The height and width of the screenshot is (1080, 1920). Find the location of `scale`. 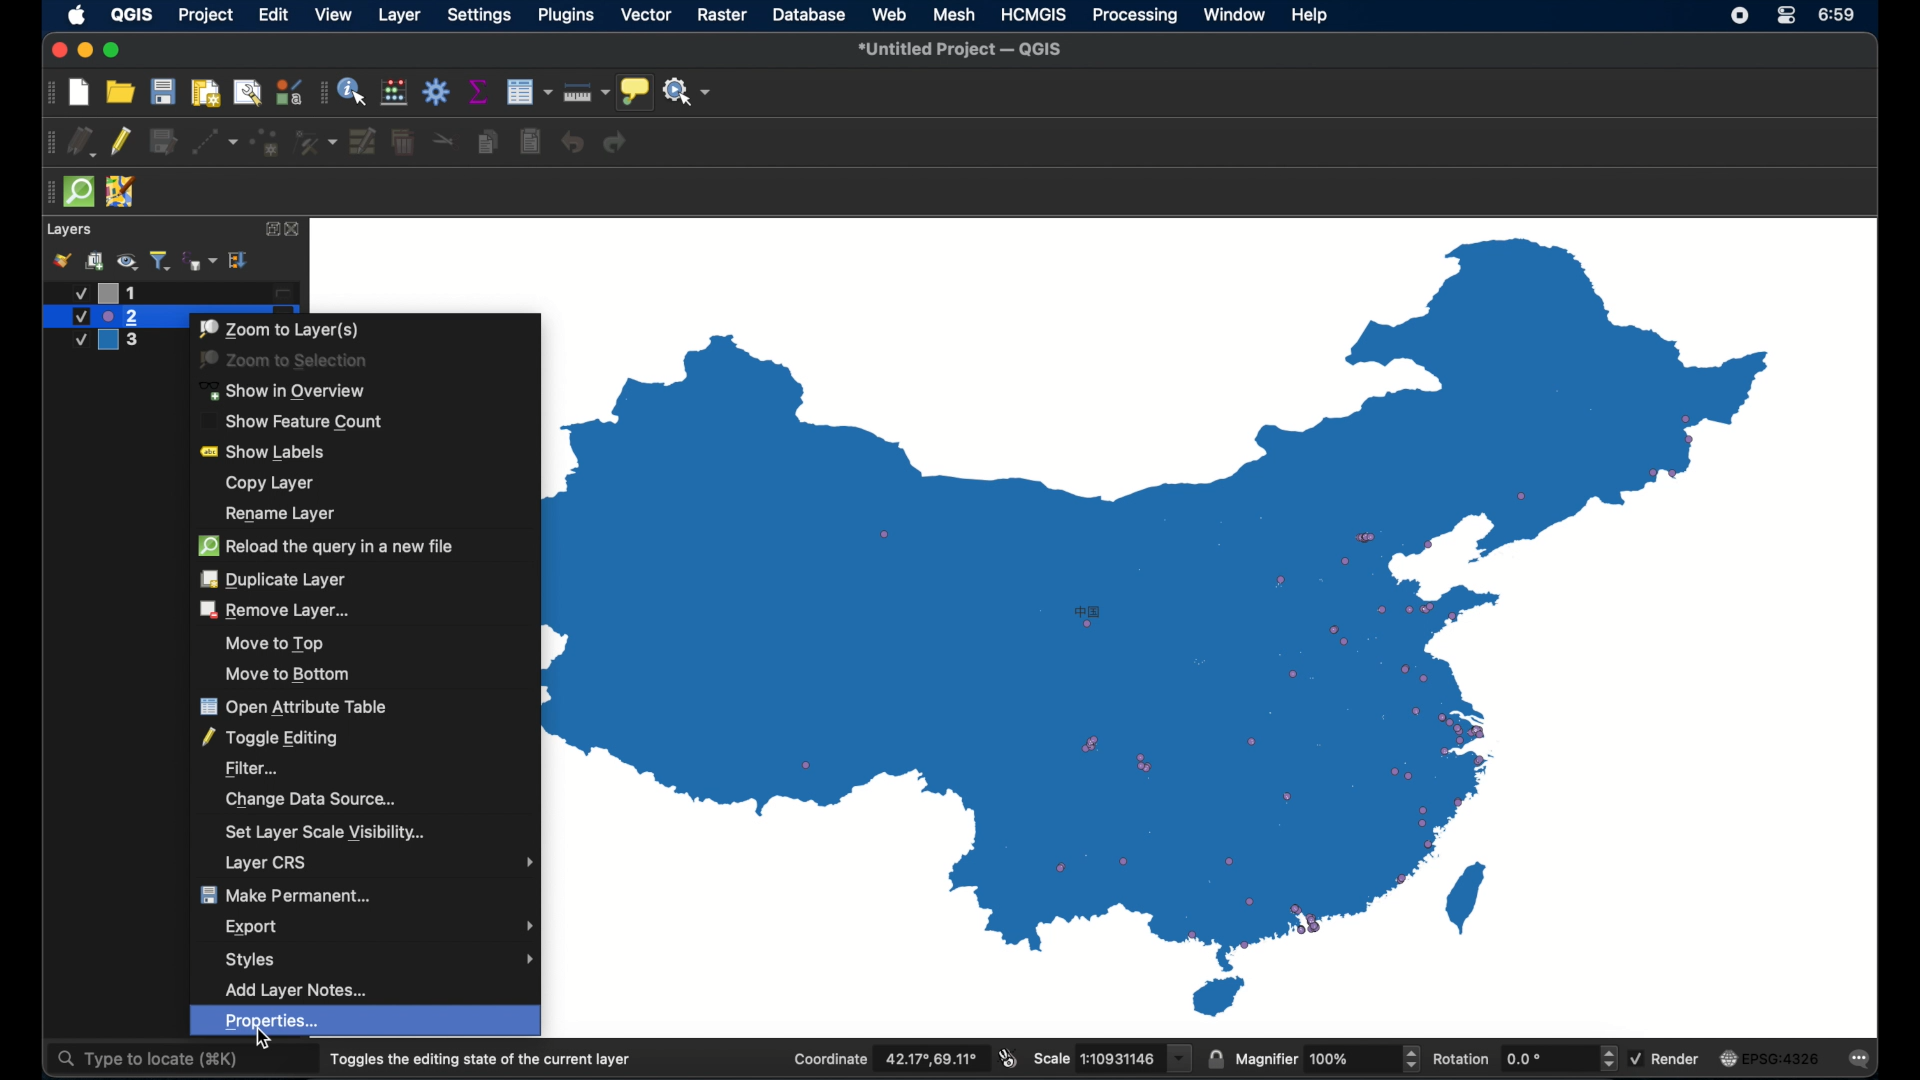

scale is located at coordinates (1113, 1060).